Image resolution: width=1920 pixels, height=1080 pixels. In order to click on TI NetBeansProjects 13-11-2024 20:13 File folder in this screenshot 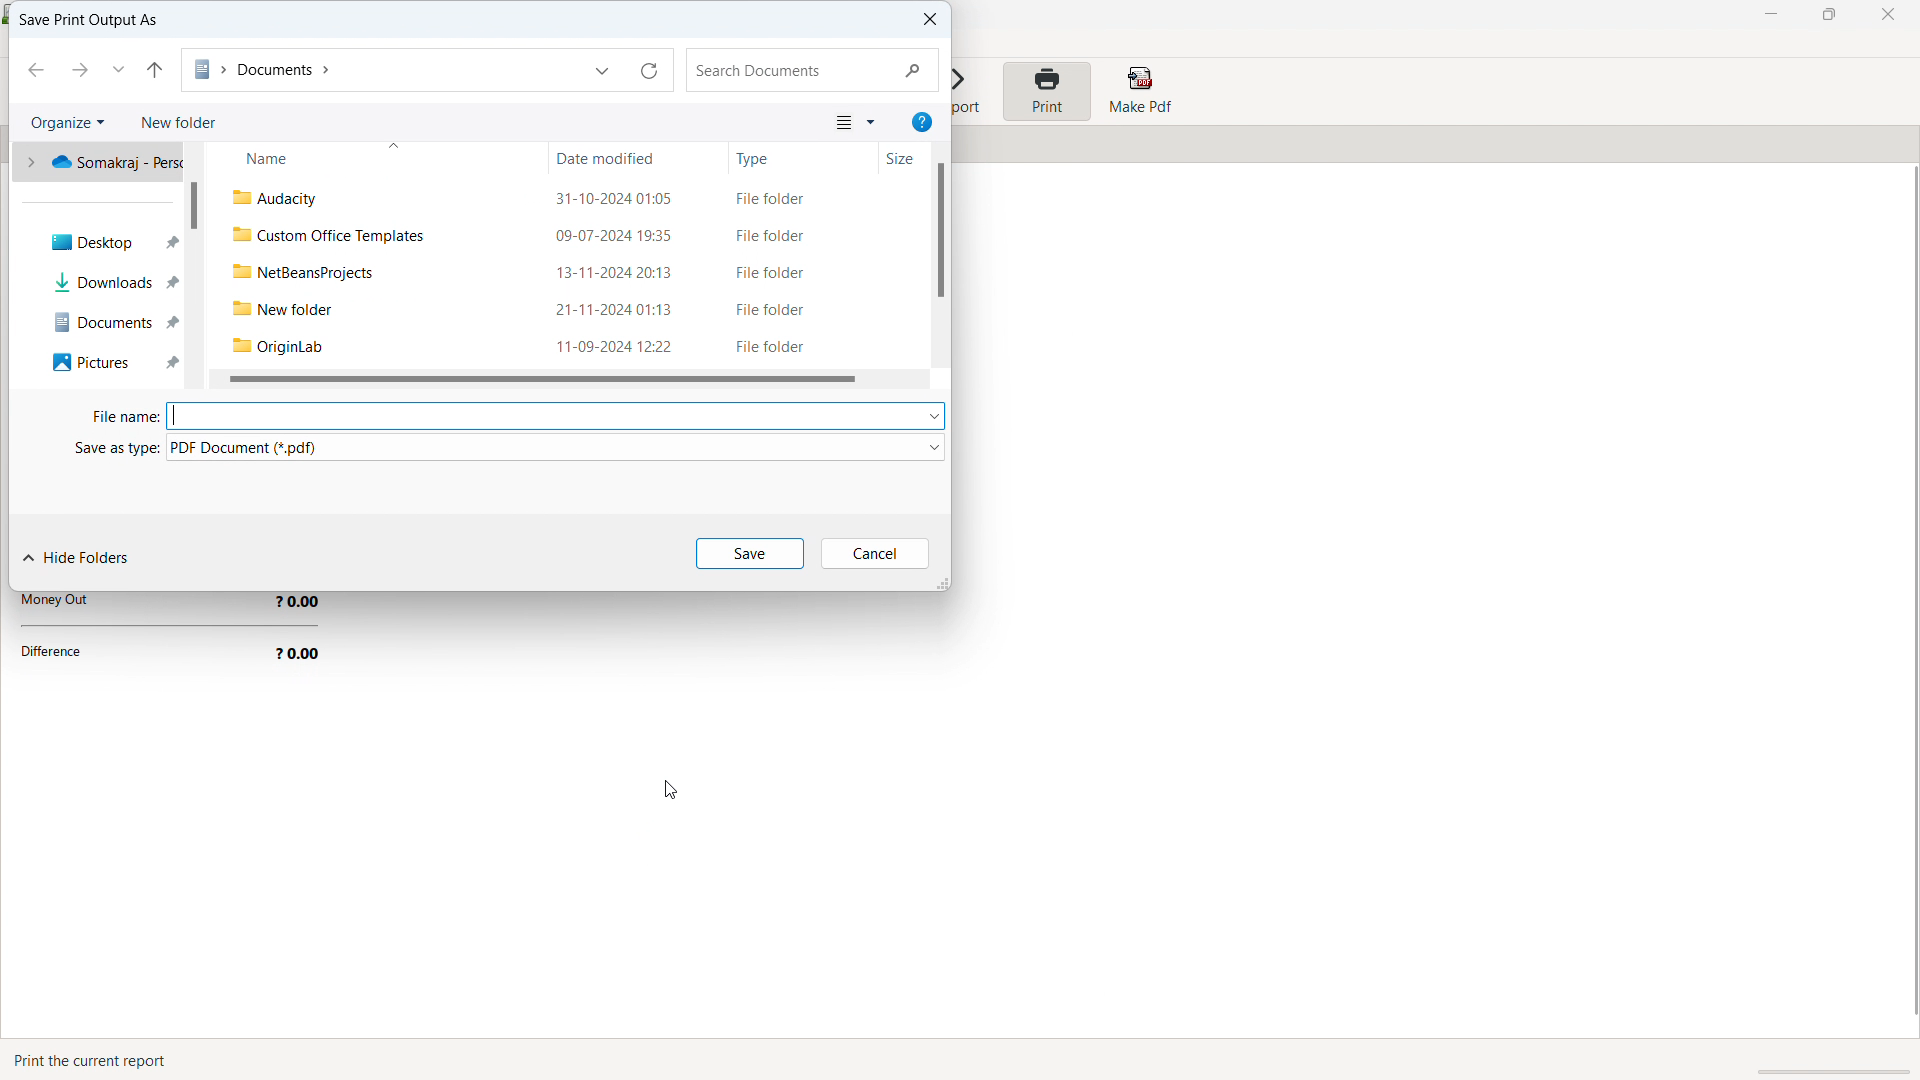, I will do `click(556, 271)`.